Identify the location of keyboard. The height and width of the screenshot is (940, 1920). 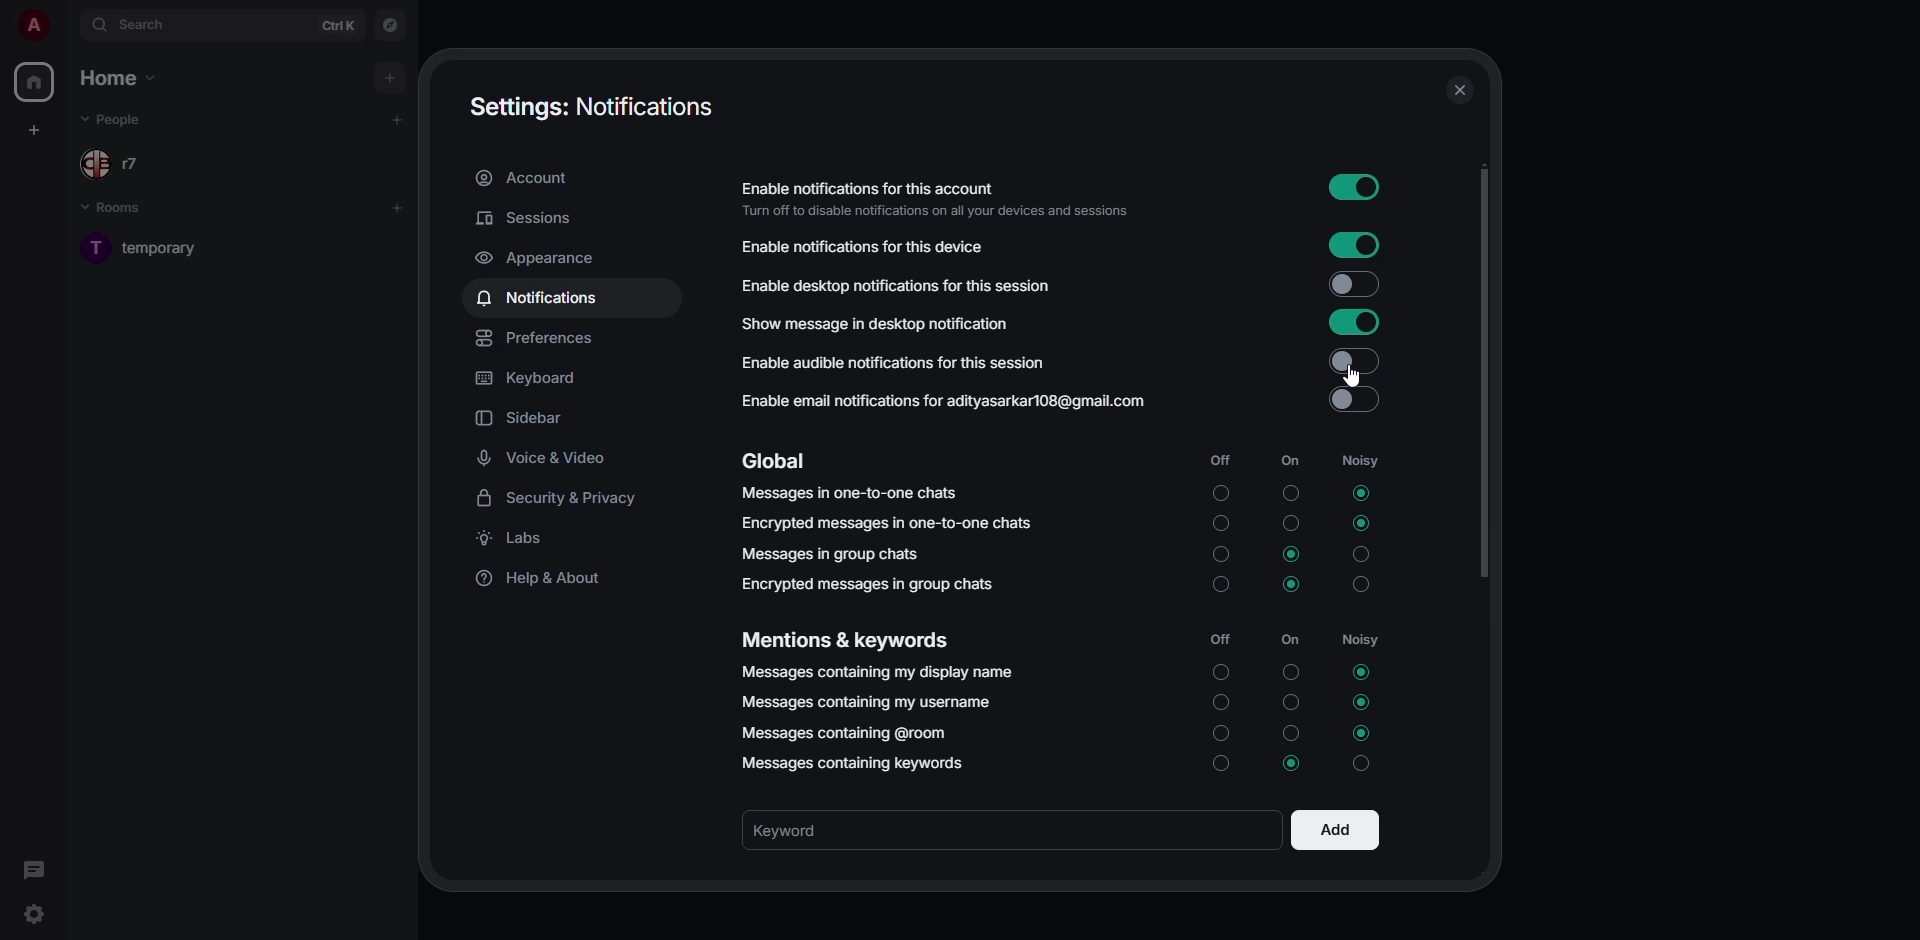
(528, 379).